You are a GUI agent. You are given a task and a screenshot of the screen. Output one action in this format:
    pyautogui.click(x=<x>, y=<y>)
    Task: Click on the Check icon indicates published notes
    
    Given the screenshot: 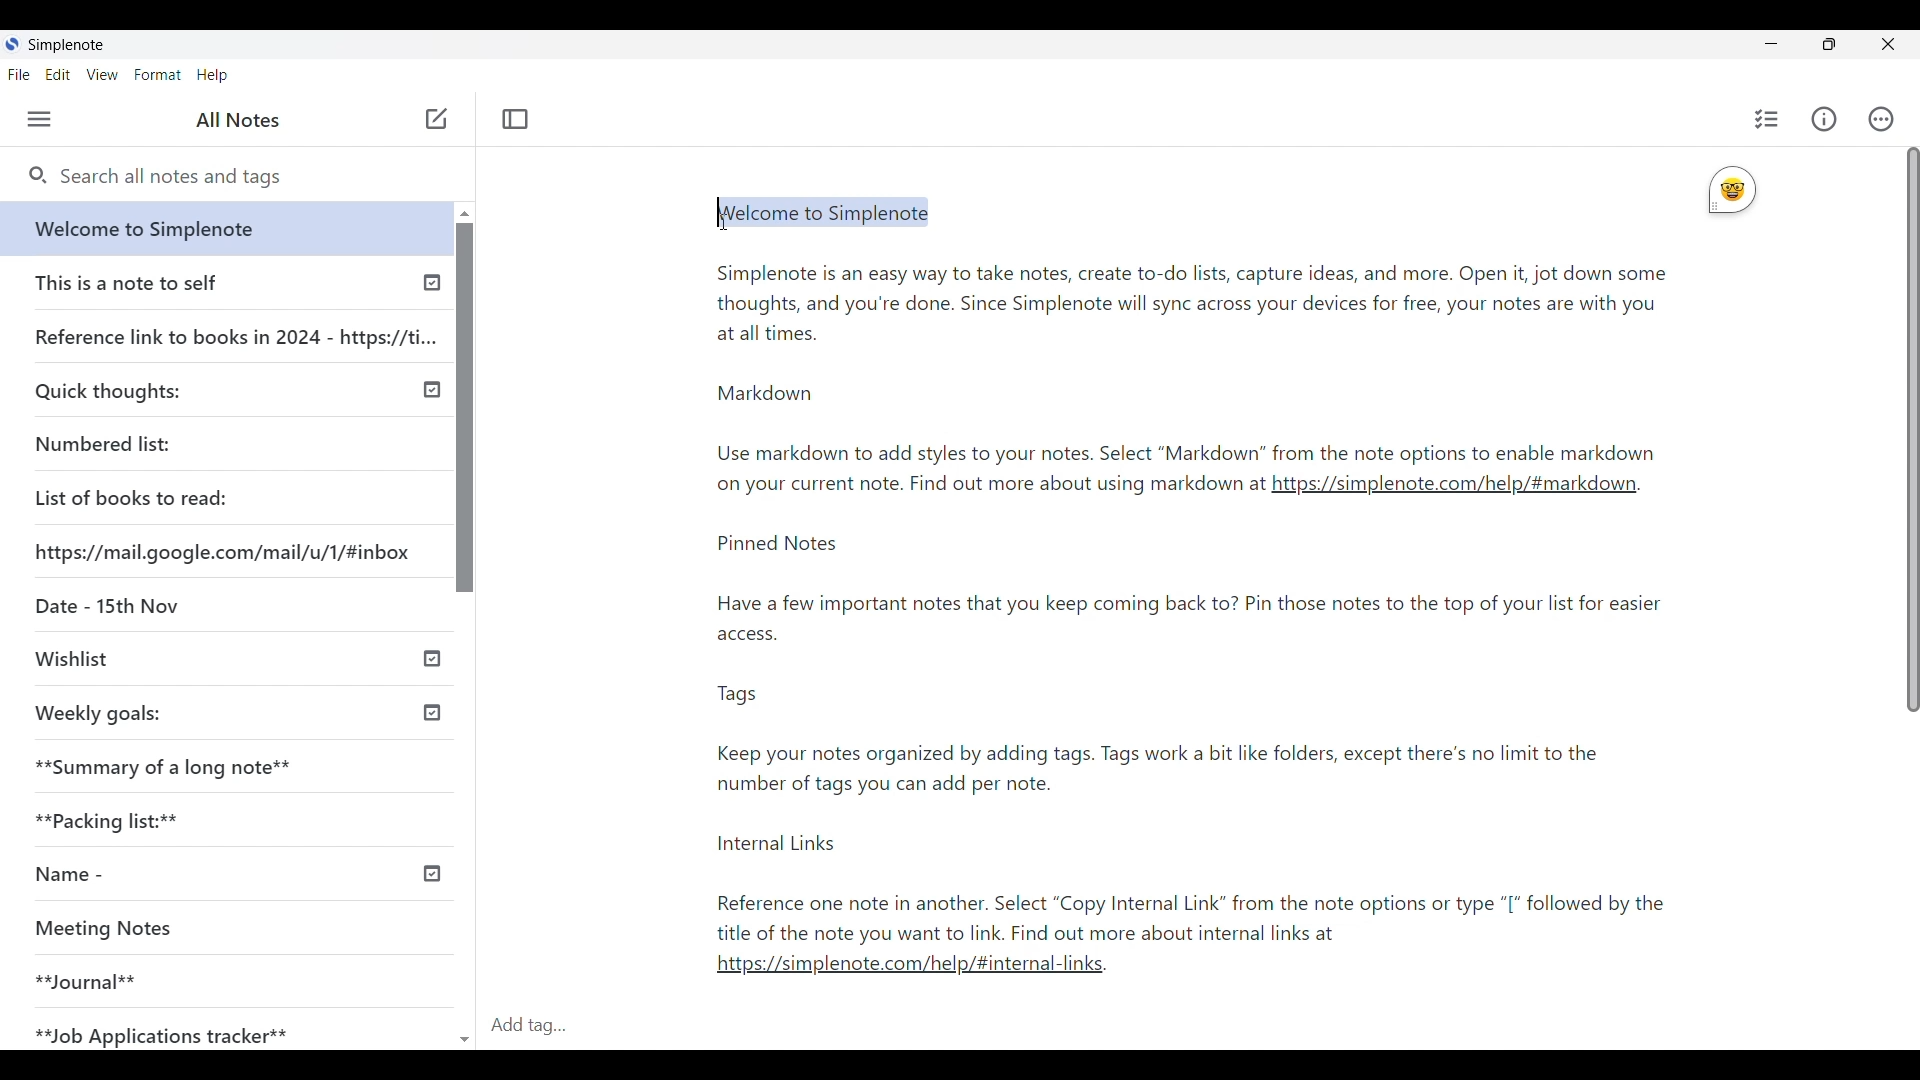 What is the action you would take?
    pyautogui.click(x=430, y=390)
    